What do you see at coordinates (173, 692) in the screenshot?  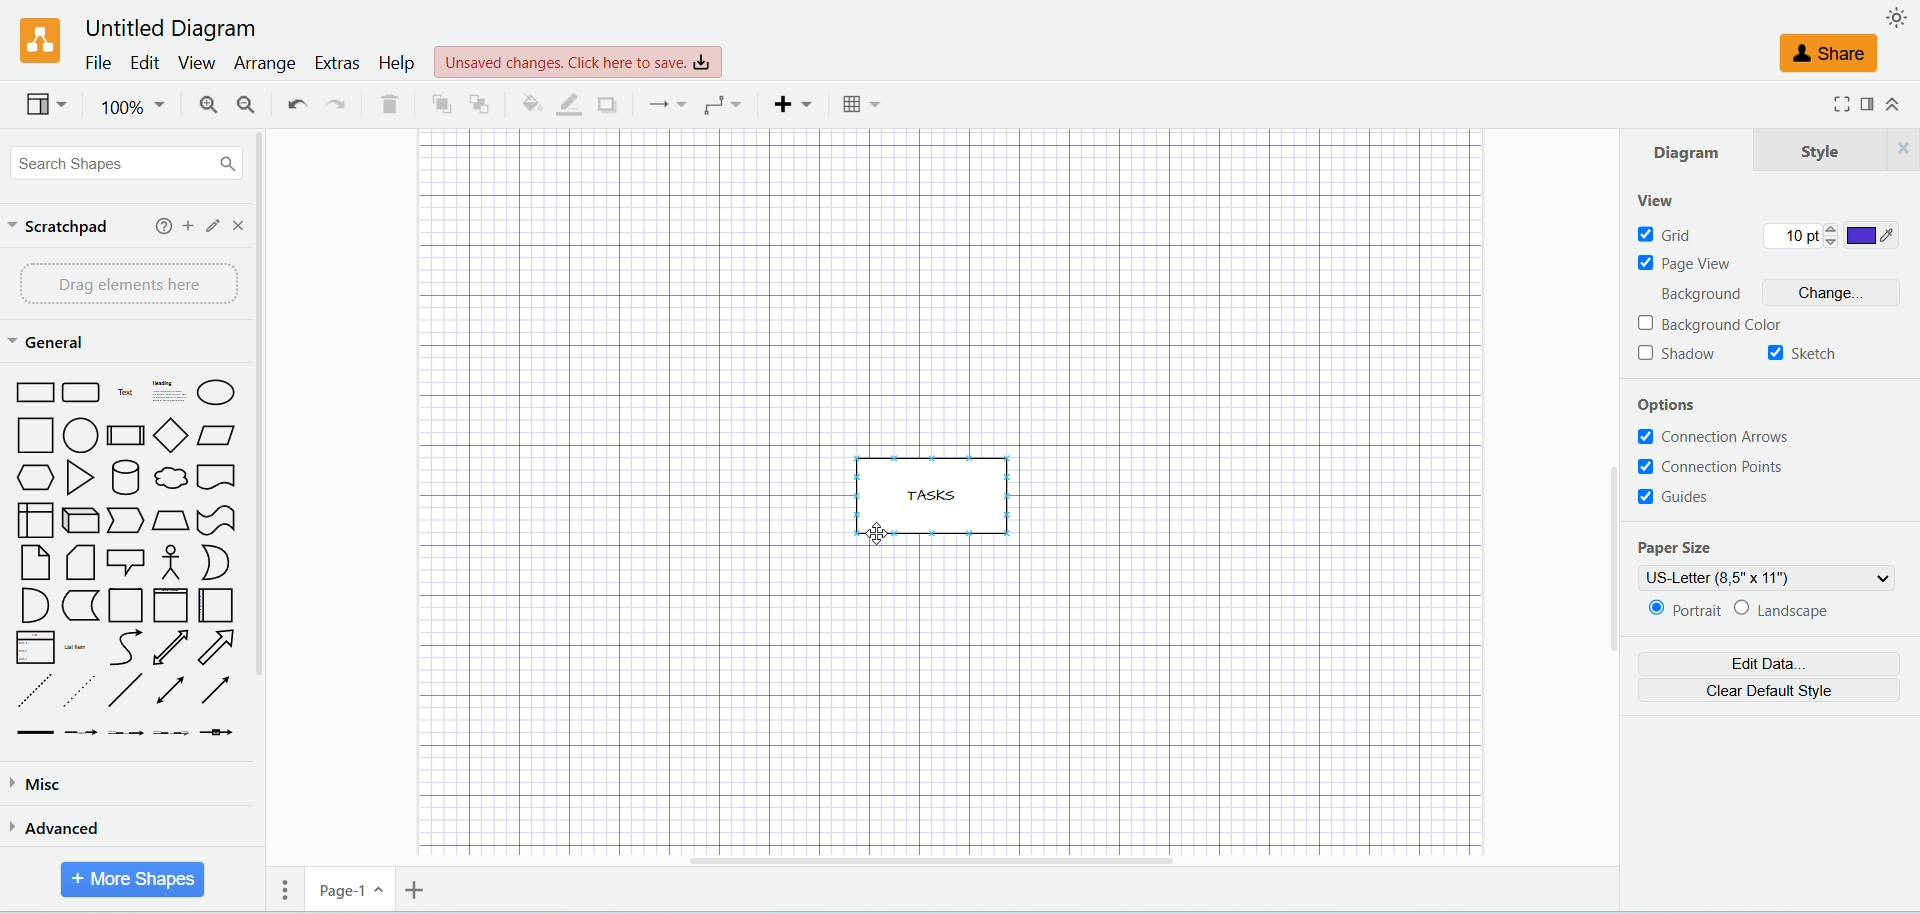 I see `Bidirectional Arrow` at bounding box center [173, 692].